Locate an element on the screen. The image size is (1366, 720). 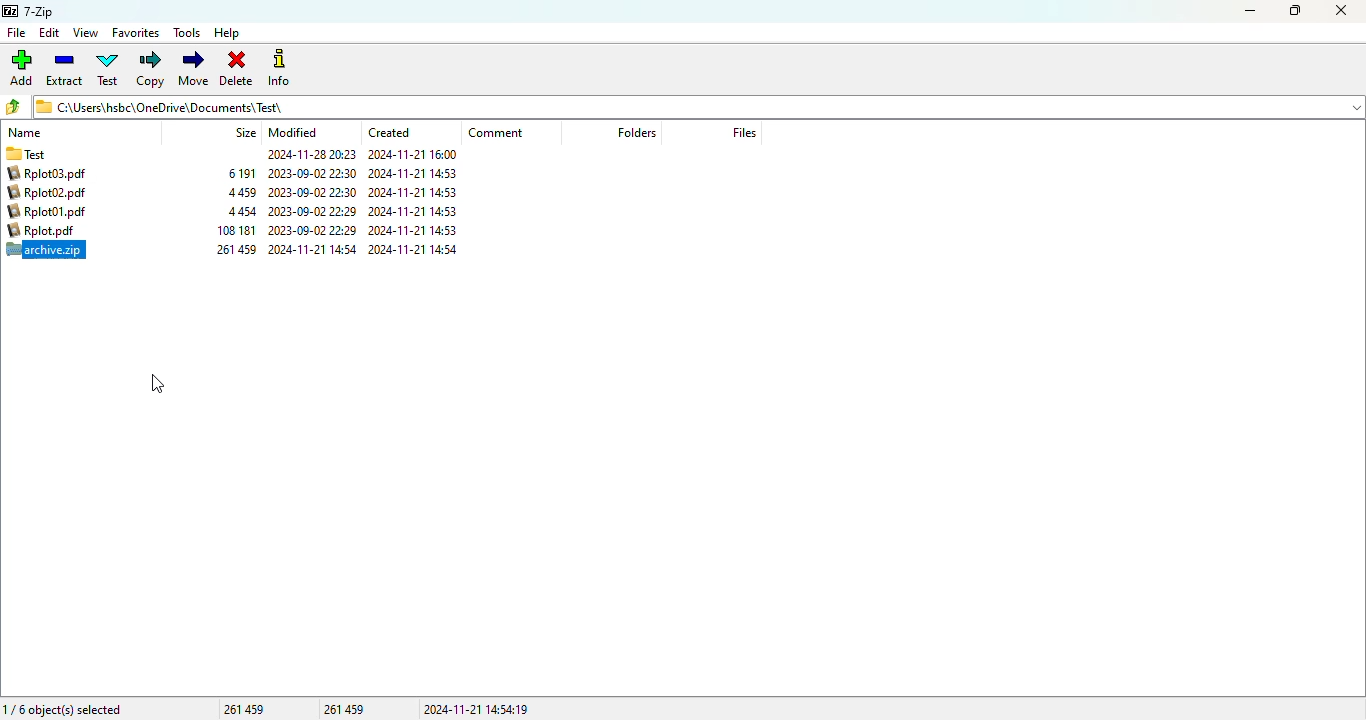
2024-11-21 14:53 is located at coordinates (422, 192).